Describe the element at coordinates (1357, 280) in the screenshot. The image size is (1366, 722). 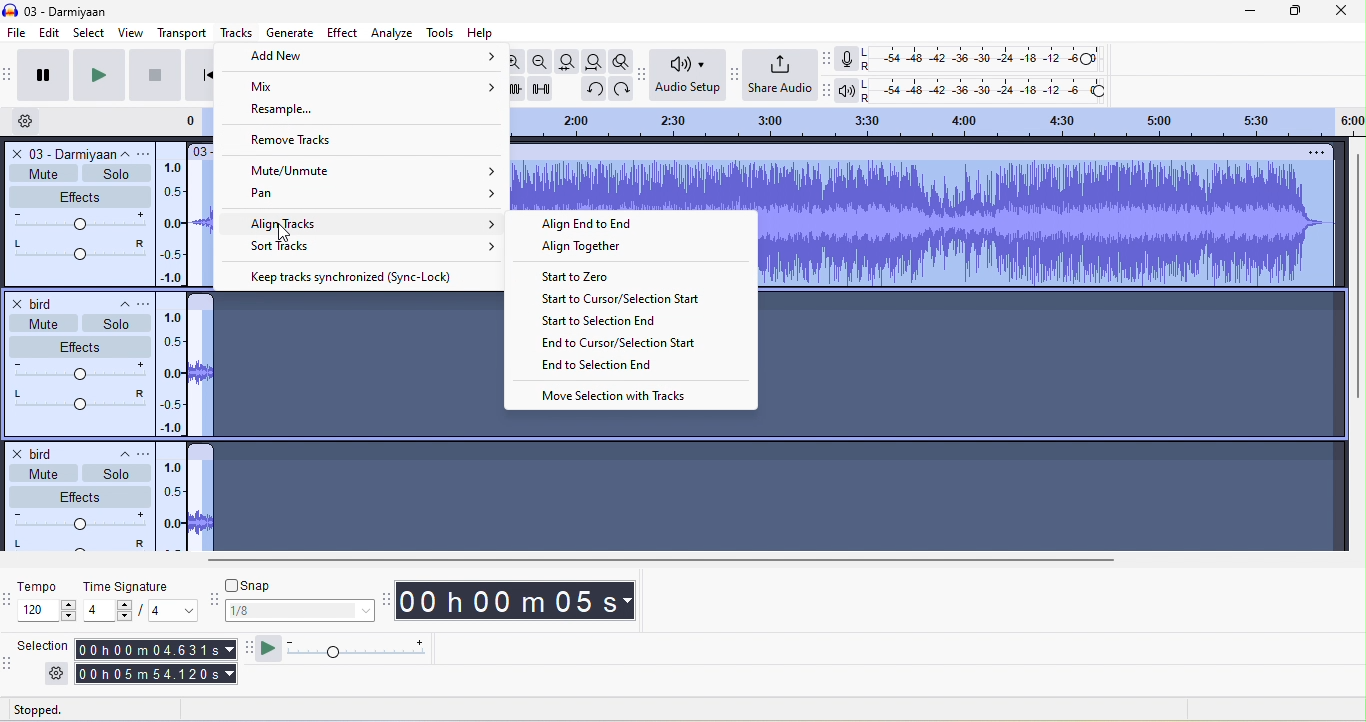
I see `vertical scroll bar` at that location.